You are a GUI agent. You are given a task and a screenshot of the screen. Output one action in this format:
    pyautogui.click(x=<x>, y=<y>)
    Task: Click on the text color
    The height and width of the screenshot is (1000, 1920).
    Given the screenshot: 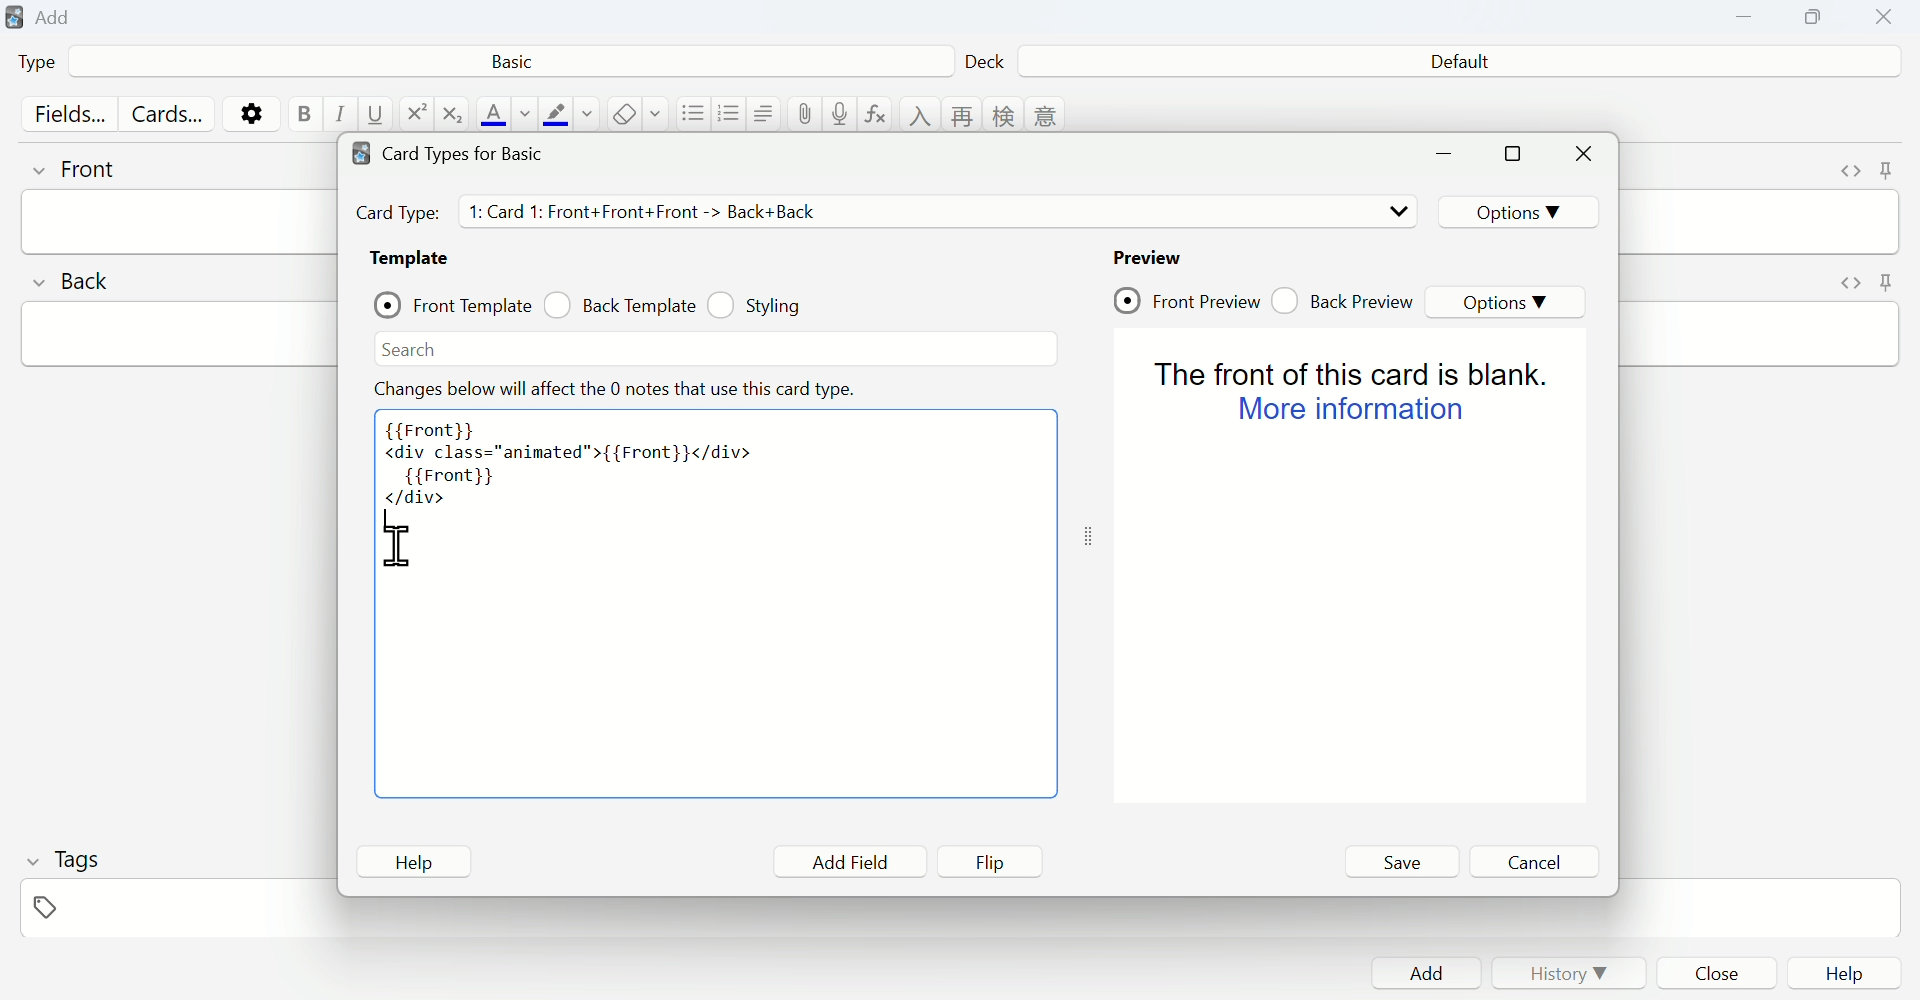 What is the action you would take?
    pyautogui.click(x=494, y=114)
    